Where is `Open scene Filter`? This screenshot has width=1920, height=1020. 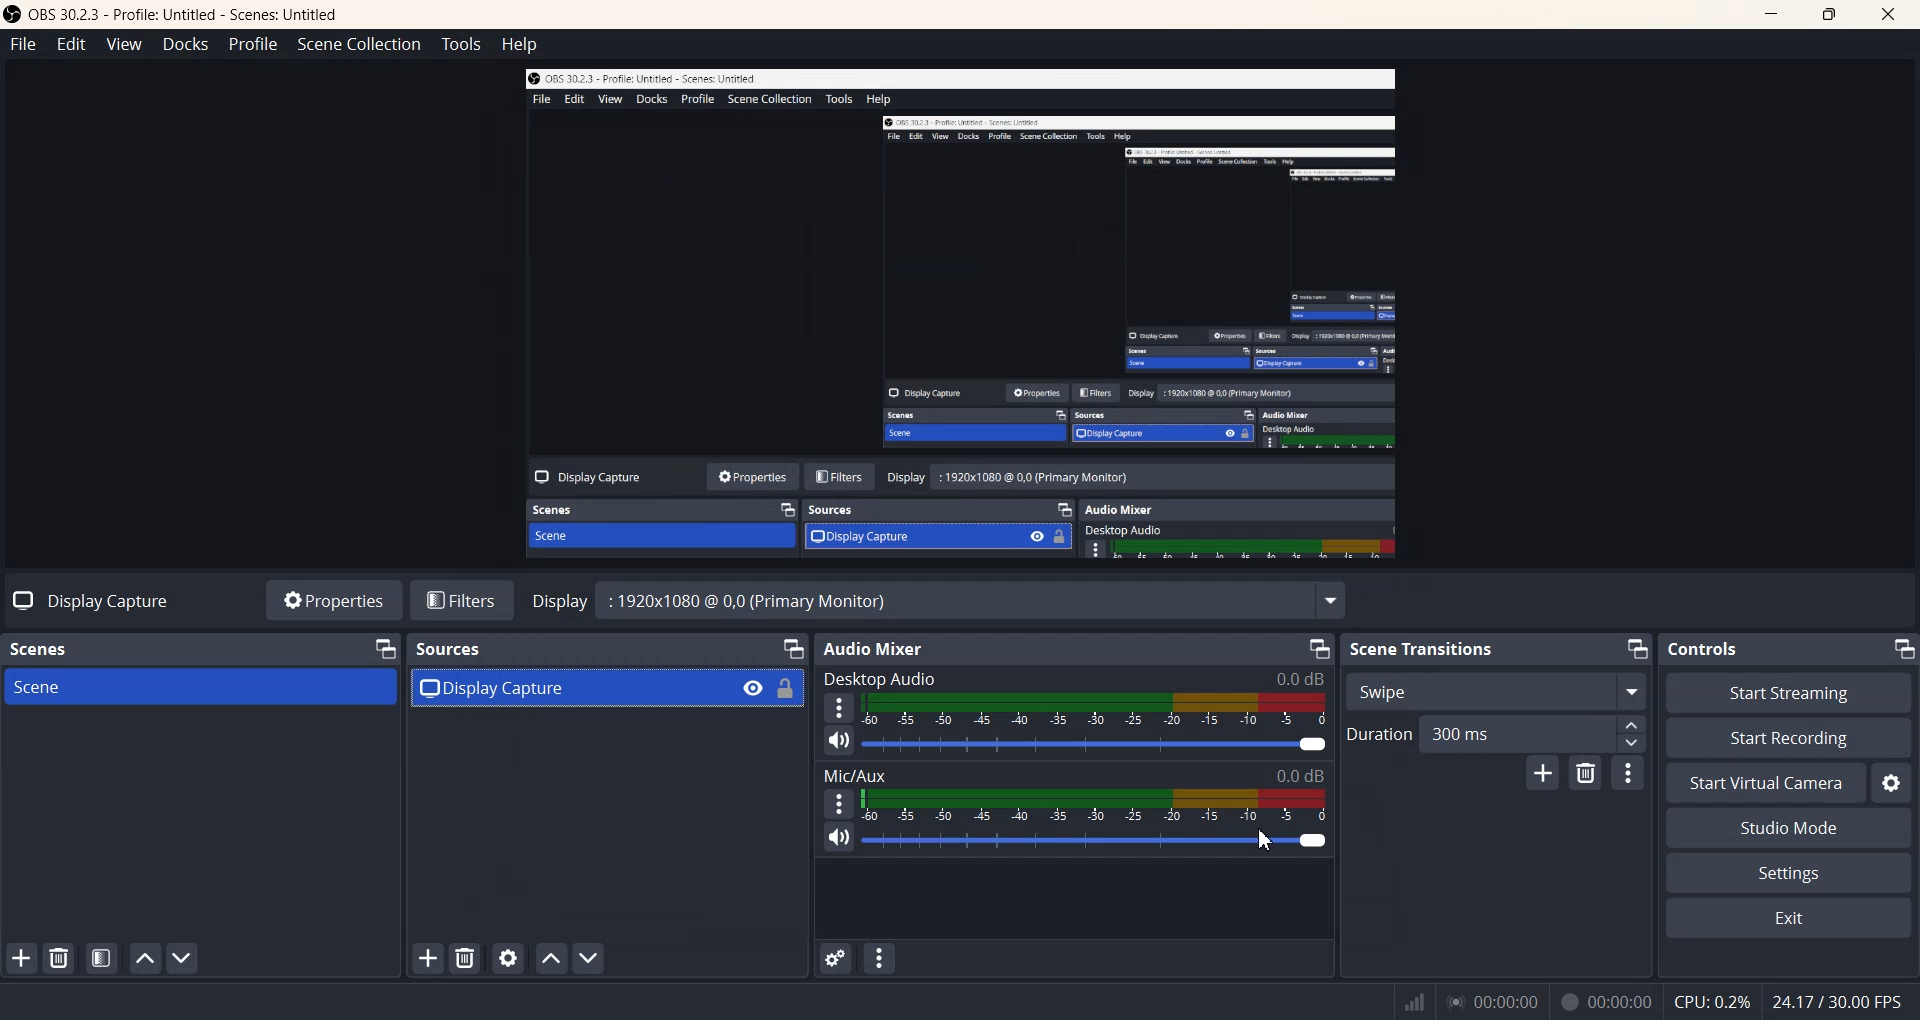
Open scene Filter is located at coordinates (101, 959).